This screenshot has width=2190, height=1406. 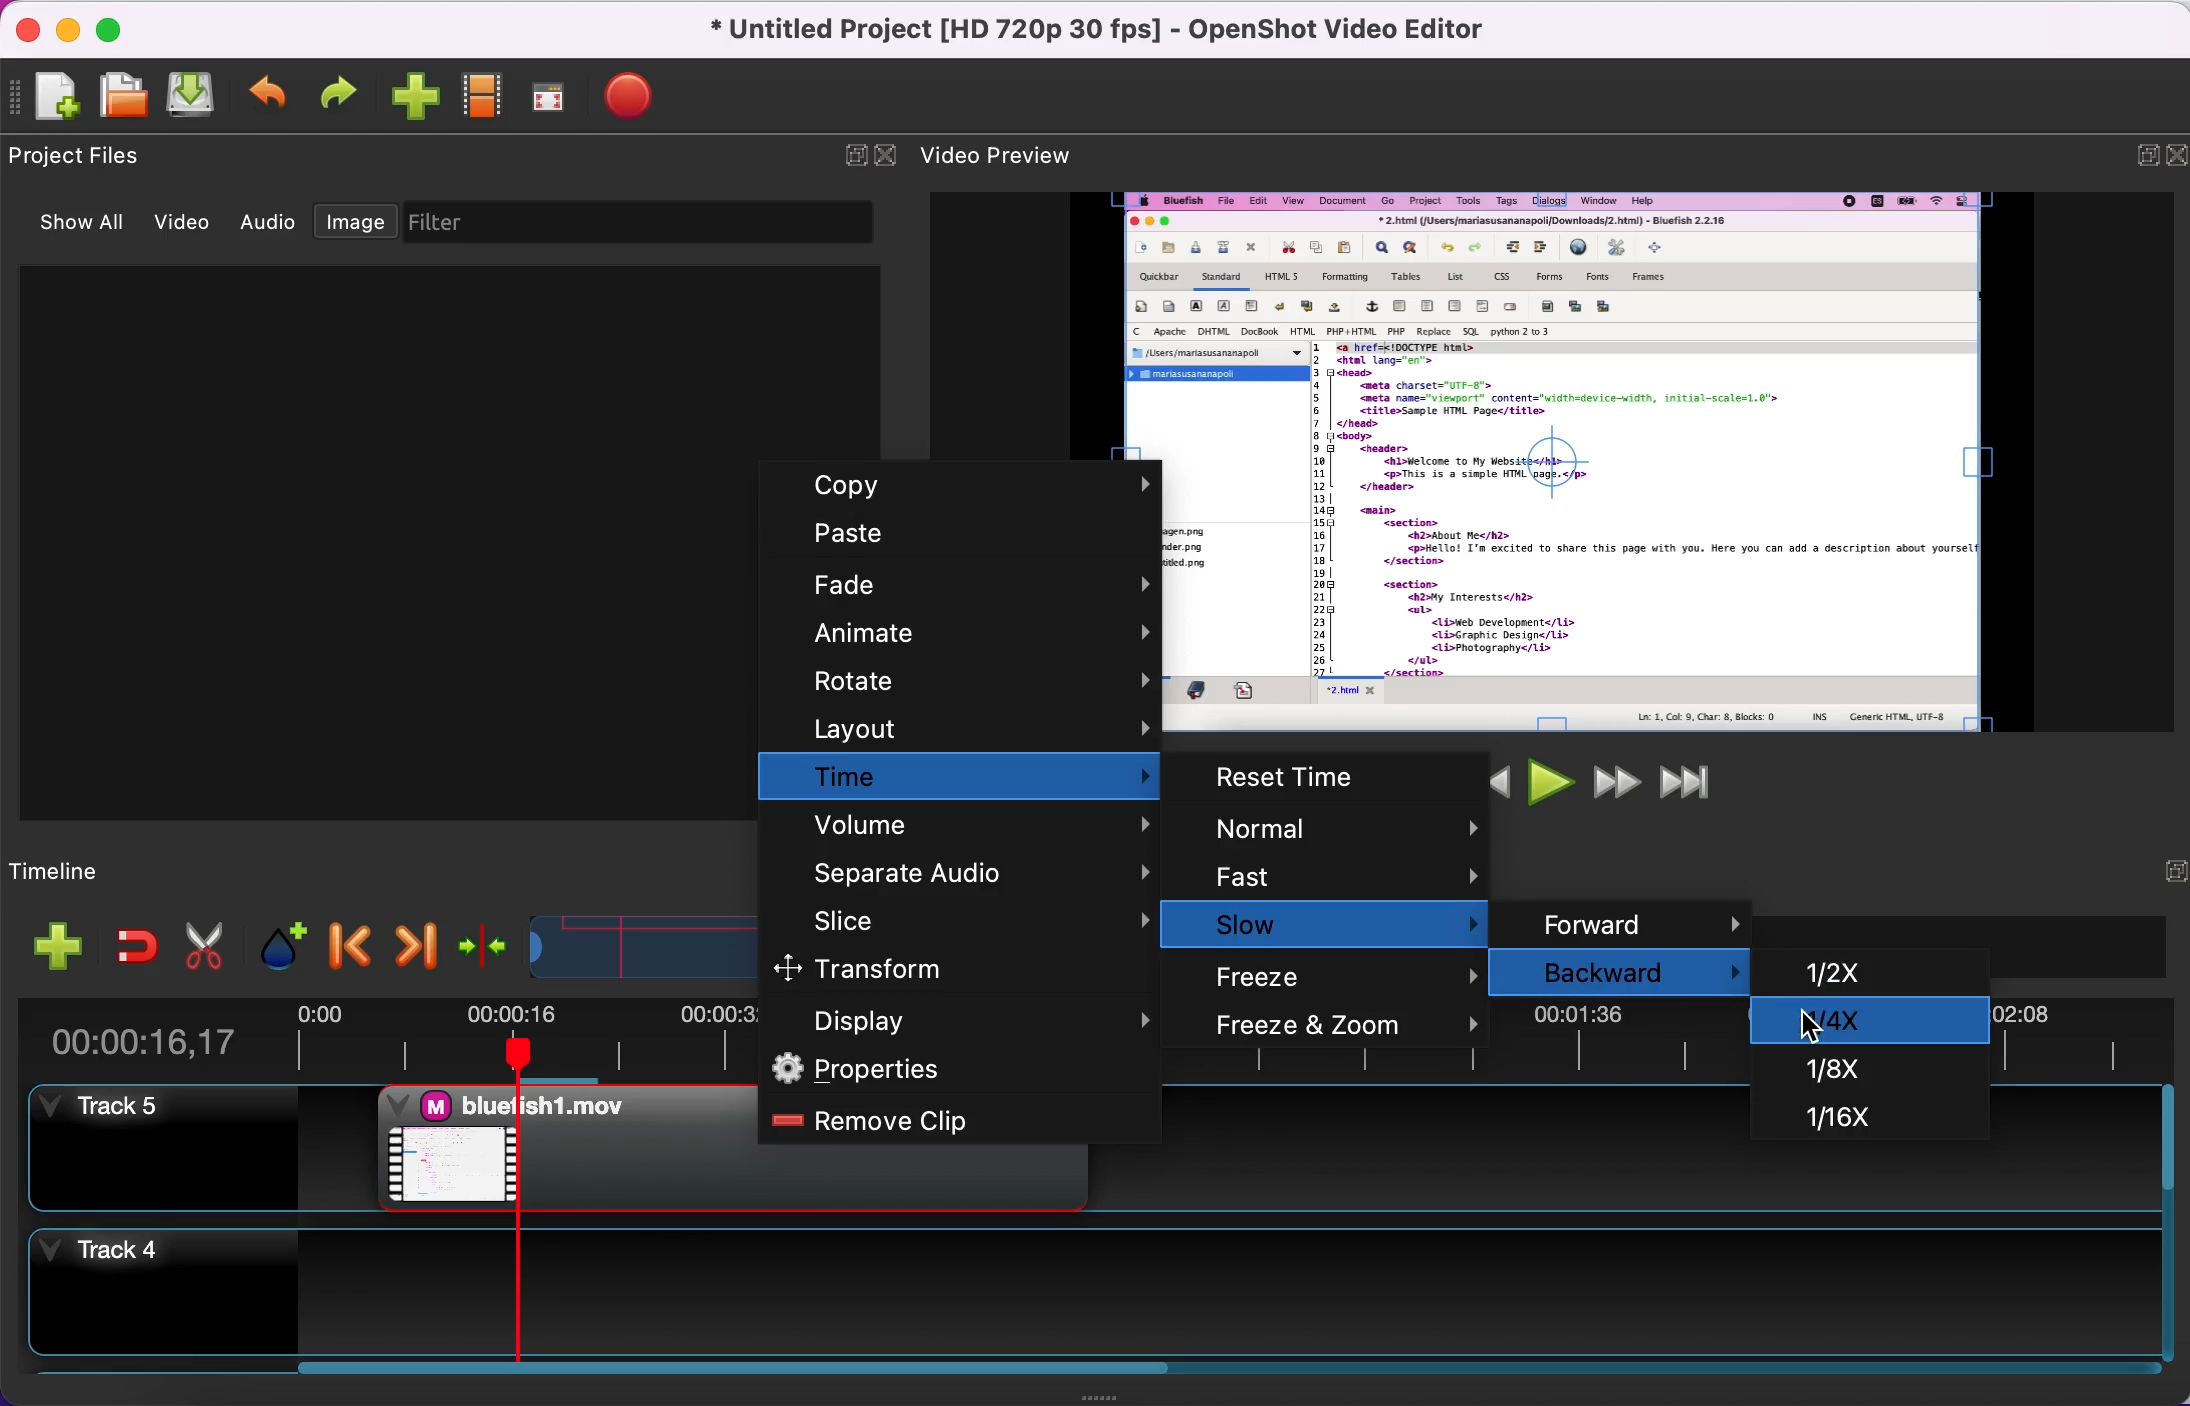 What do you see at coordinates (846, 155) in the screenshot?
I see `expand/hide` at bounding box center [846, 155].